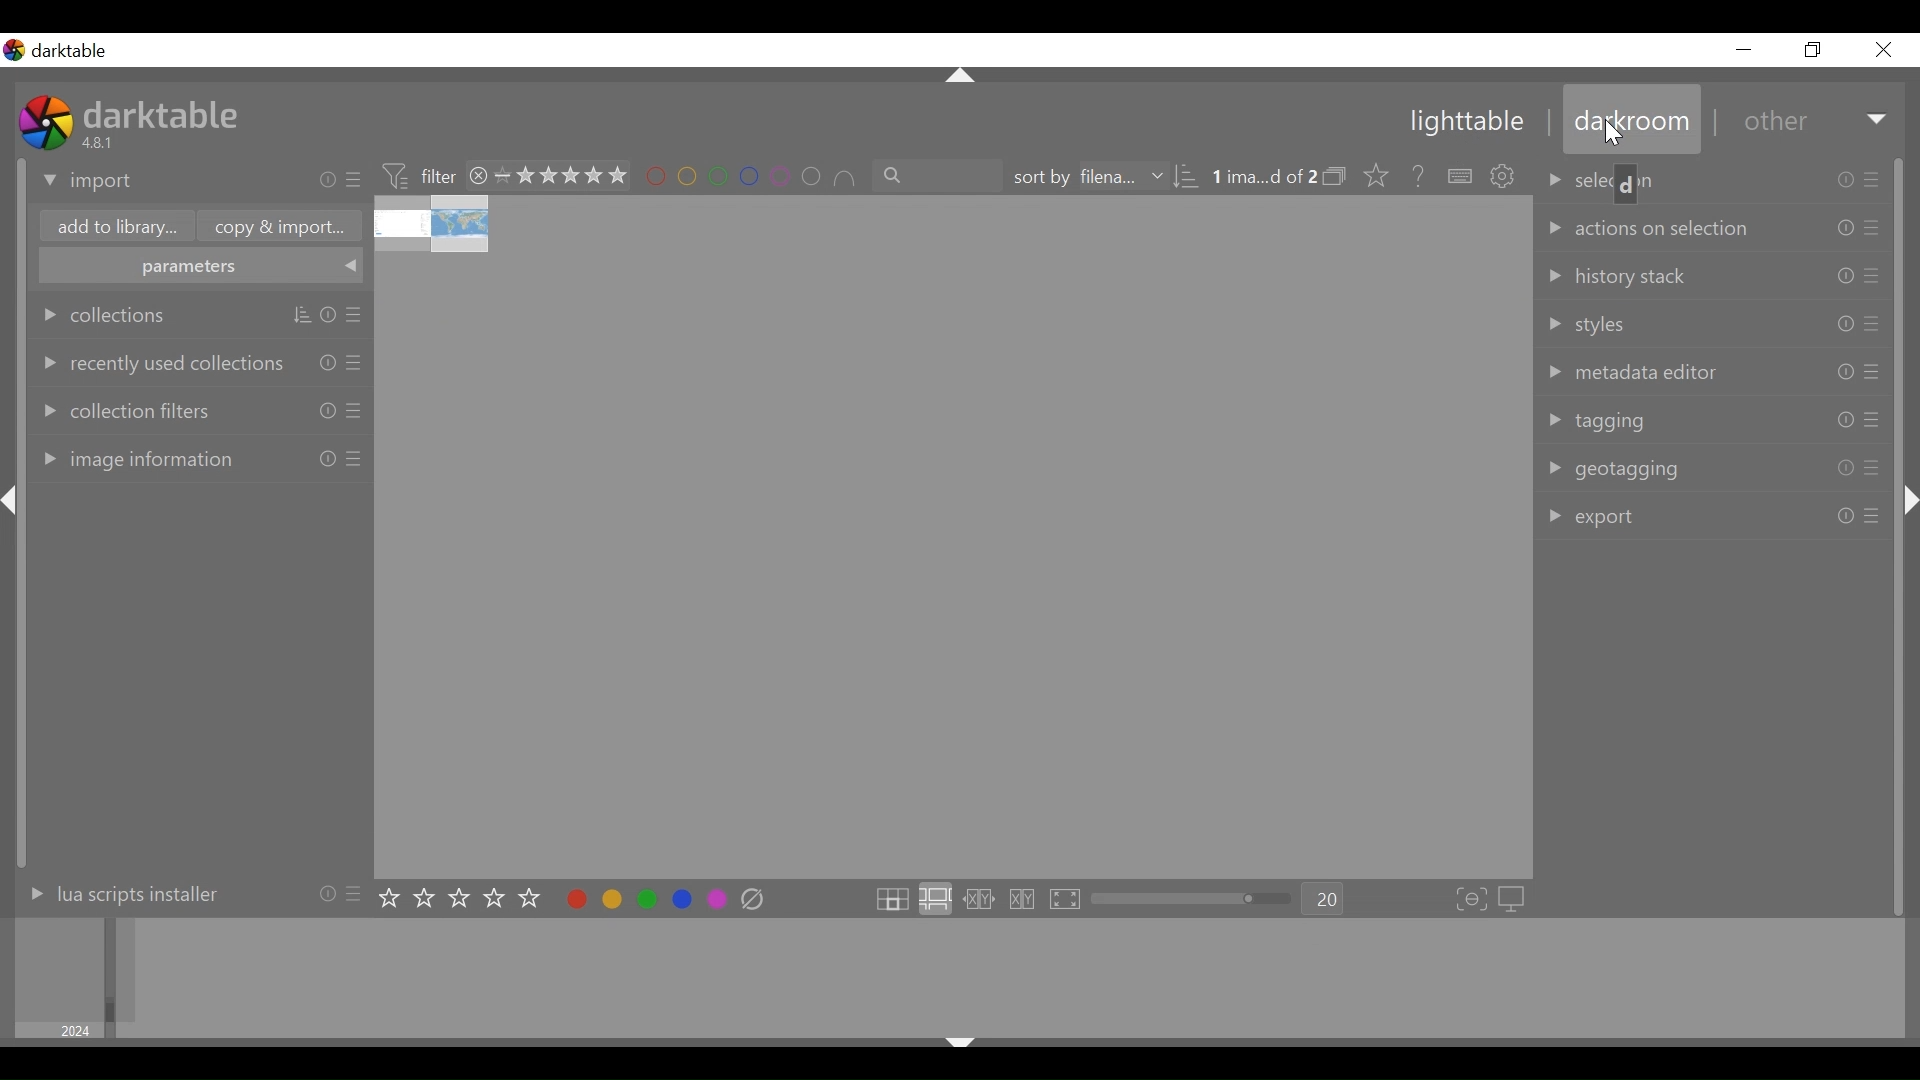 This screenshot has height=1080, width=1920. Describe the element at coordinates (1873, 515) in the screenshot. I see `` at that location.